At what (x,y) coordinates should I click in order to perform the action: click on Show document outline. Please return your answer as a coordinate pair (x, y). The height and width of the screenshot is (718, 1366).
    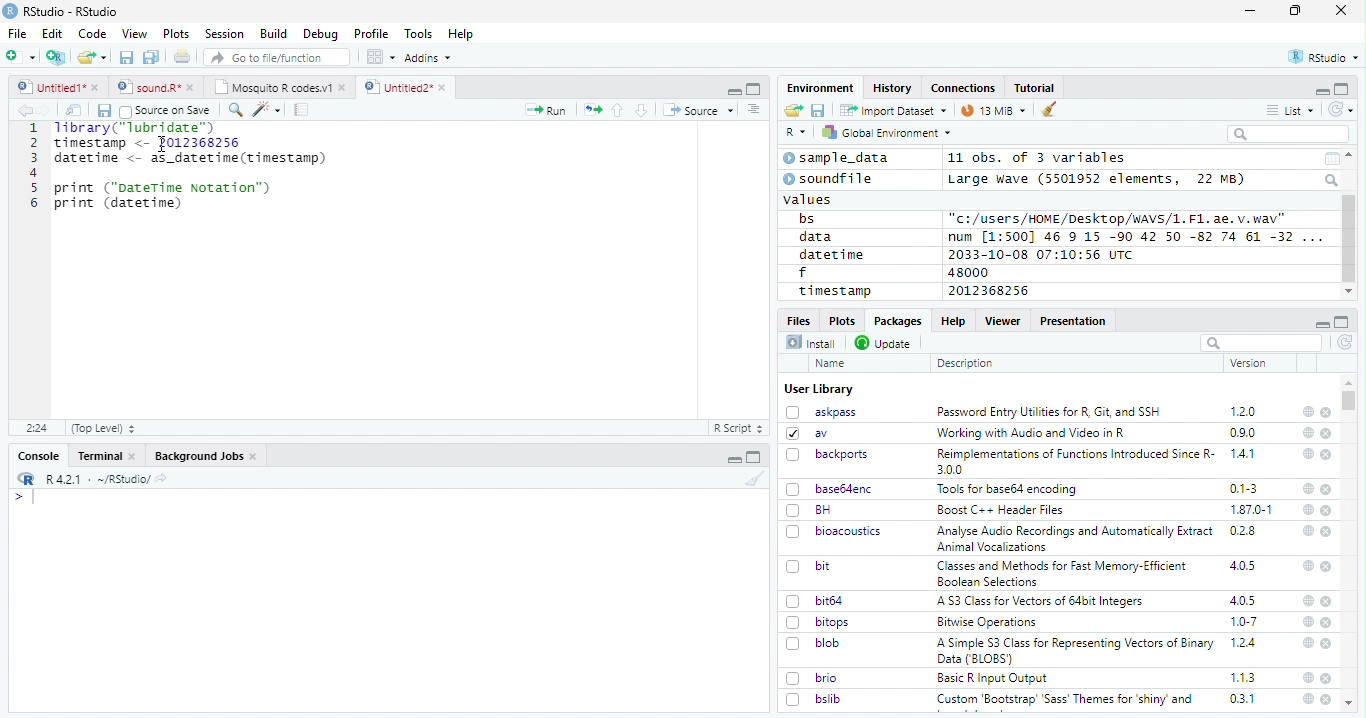
    Looking at the image, I should click on (752, 109).